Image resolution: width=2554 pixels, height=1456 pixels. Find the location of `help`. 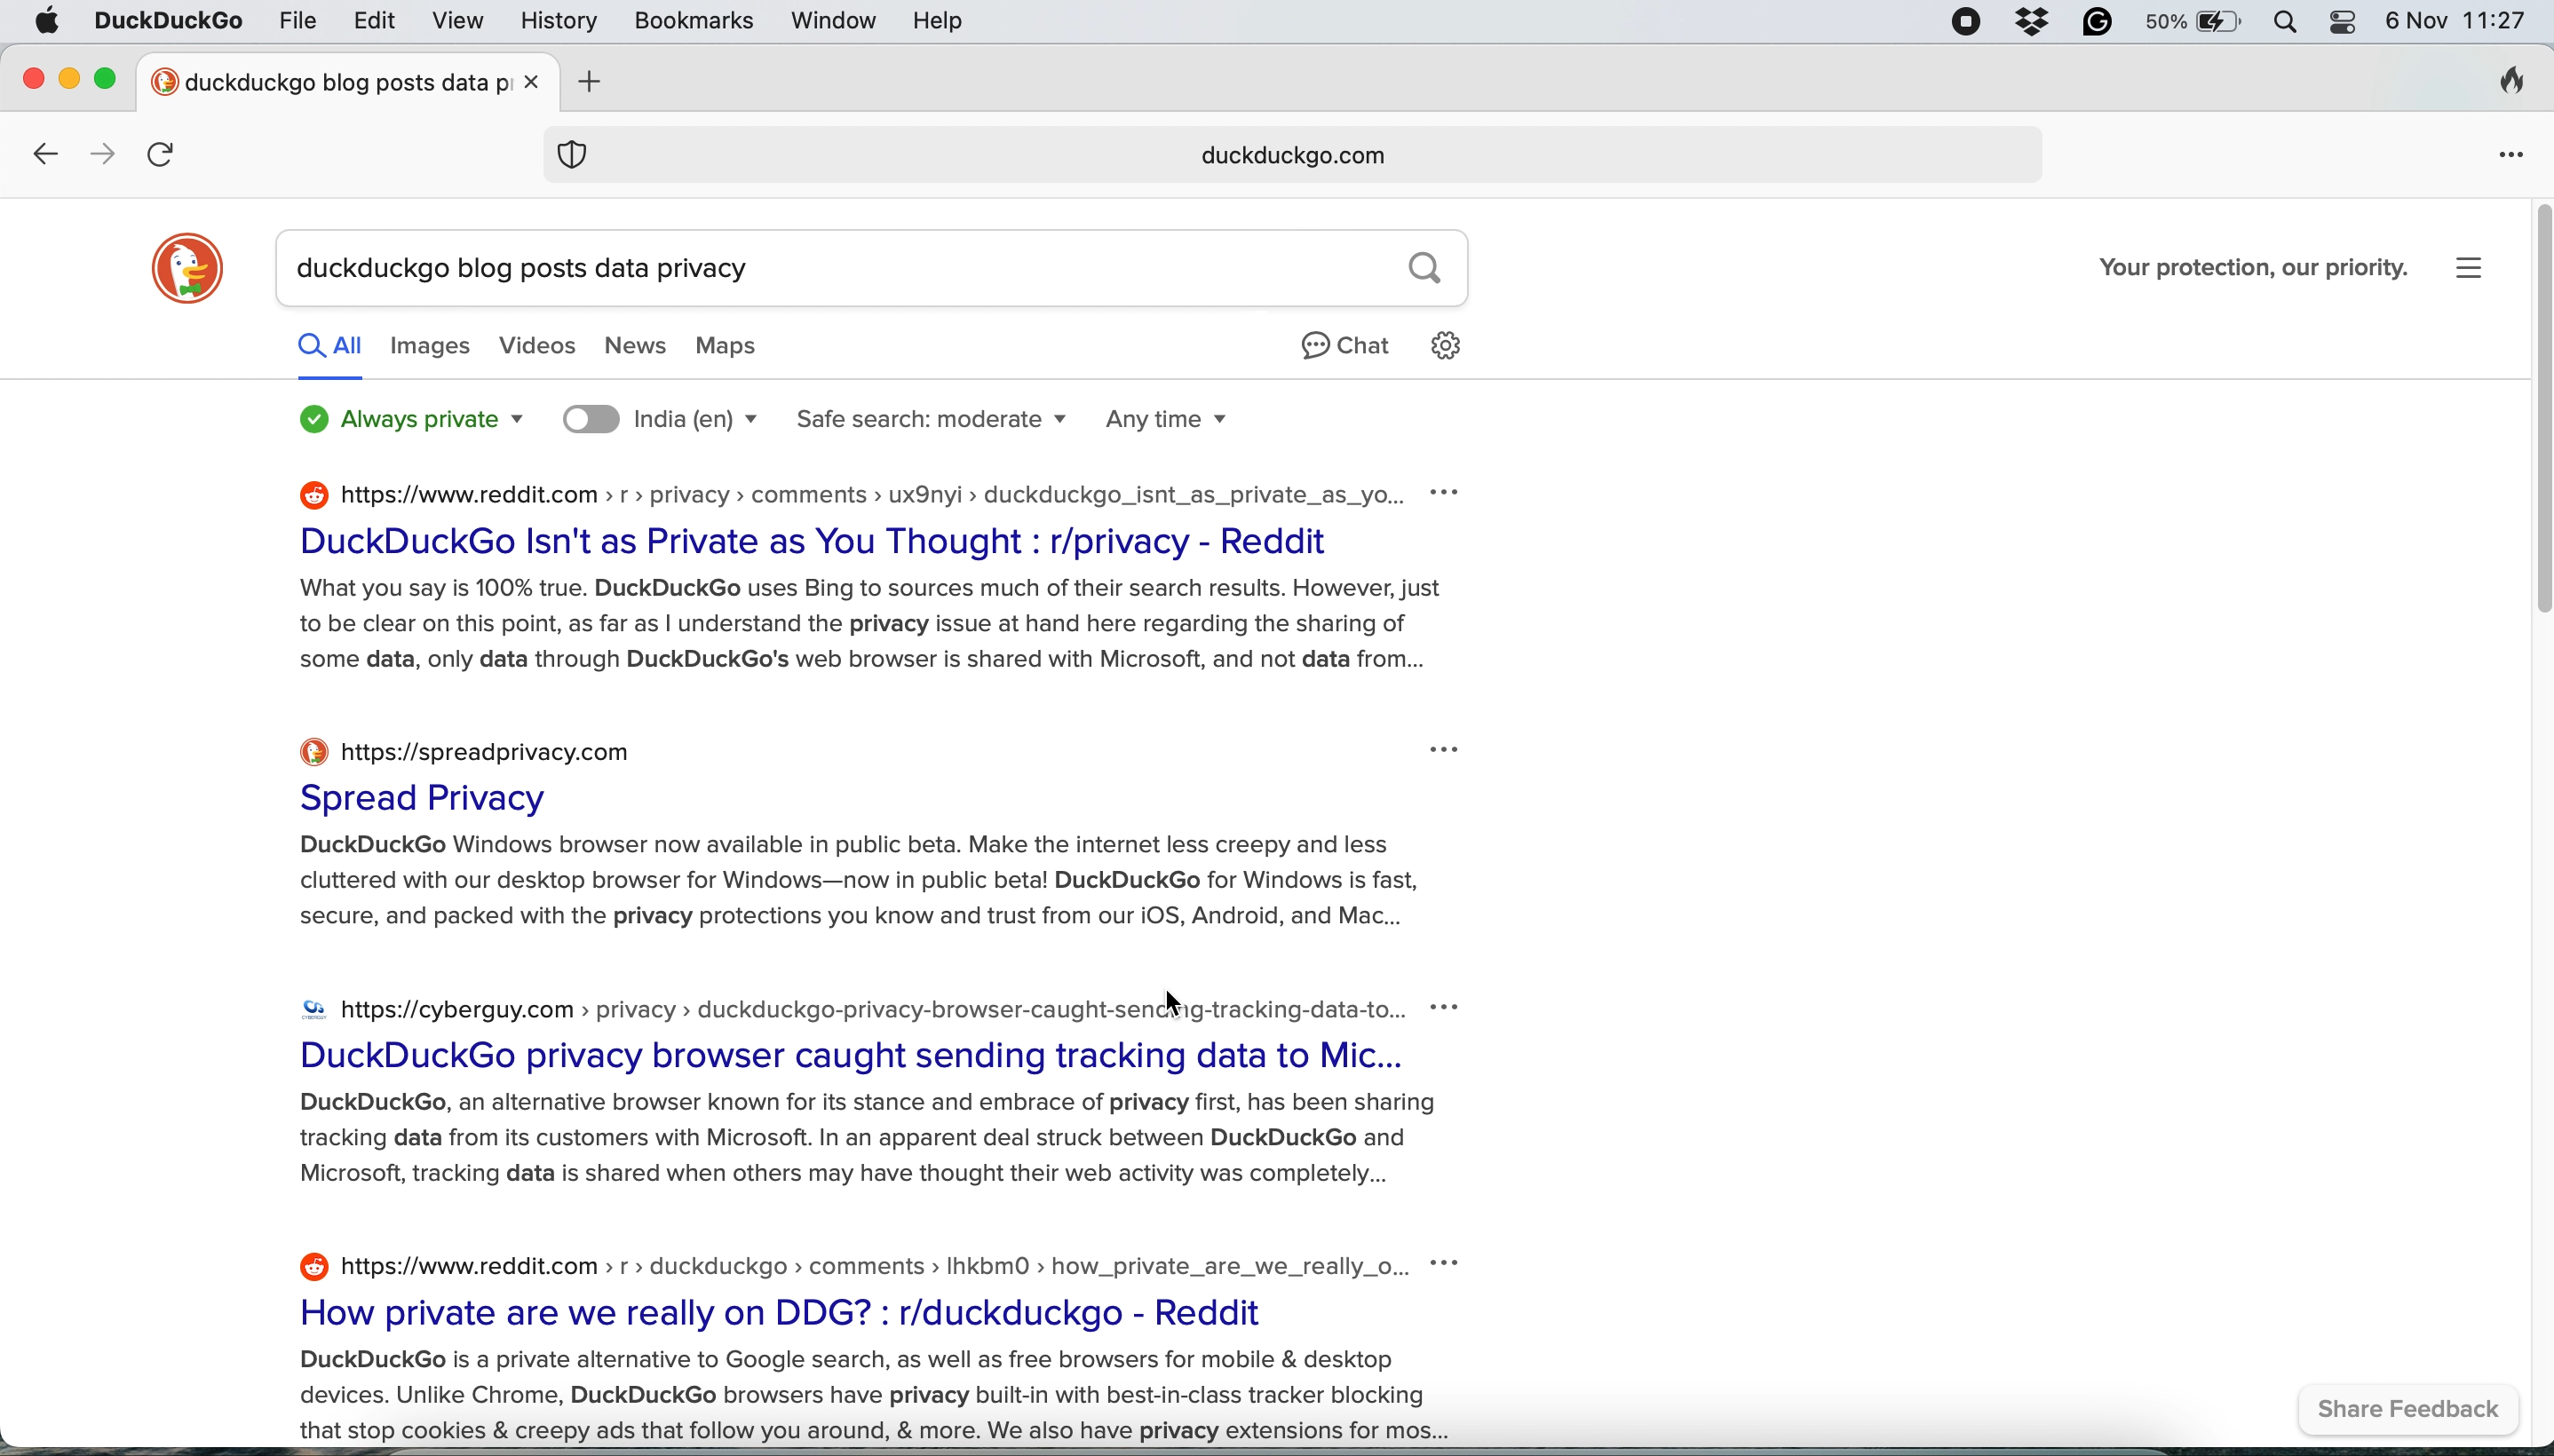

help is located at coordinates (938, 21).